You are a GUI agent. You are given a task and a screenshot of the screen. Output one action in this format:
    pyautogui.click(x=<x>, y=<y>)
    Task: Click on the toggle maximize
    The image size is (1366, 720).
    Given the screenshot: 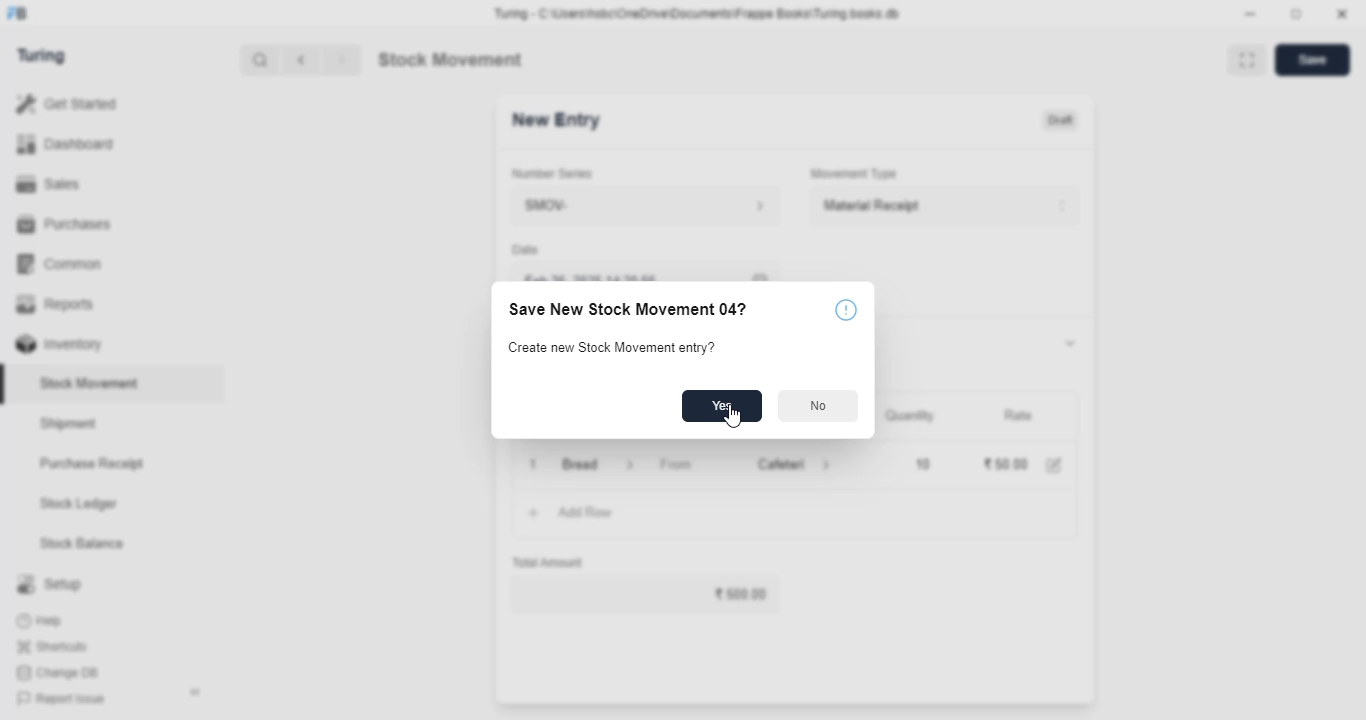 What is the action you would take?
    pyautogui.click(x=1295, y=14)
    